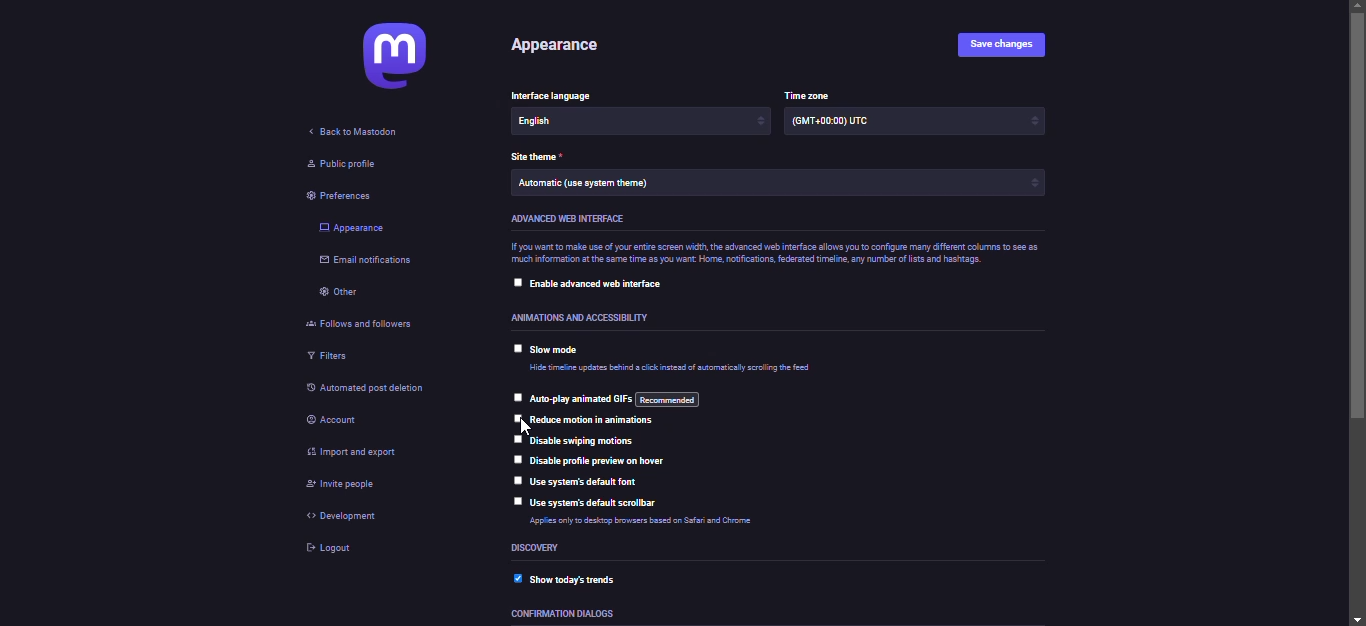 The image size is (1366, 626). Describe the element at coordinates (536, 157) in the screenshot. I see `theme` at that location.